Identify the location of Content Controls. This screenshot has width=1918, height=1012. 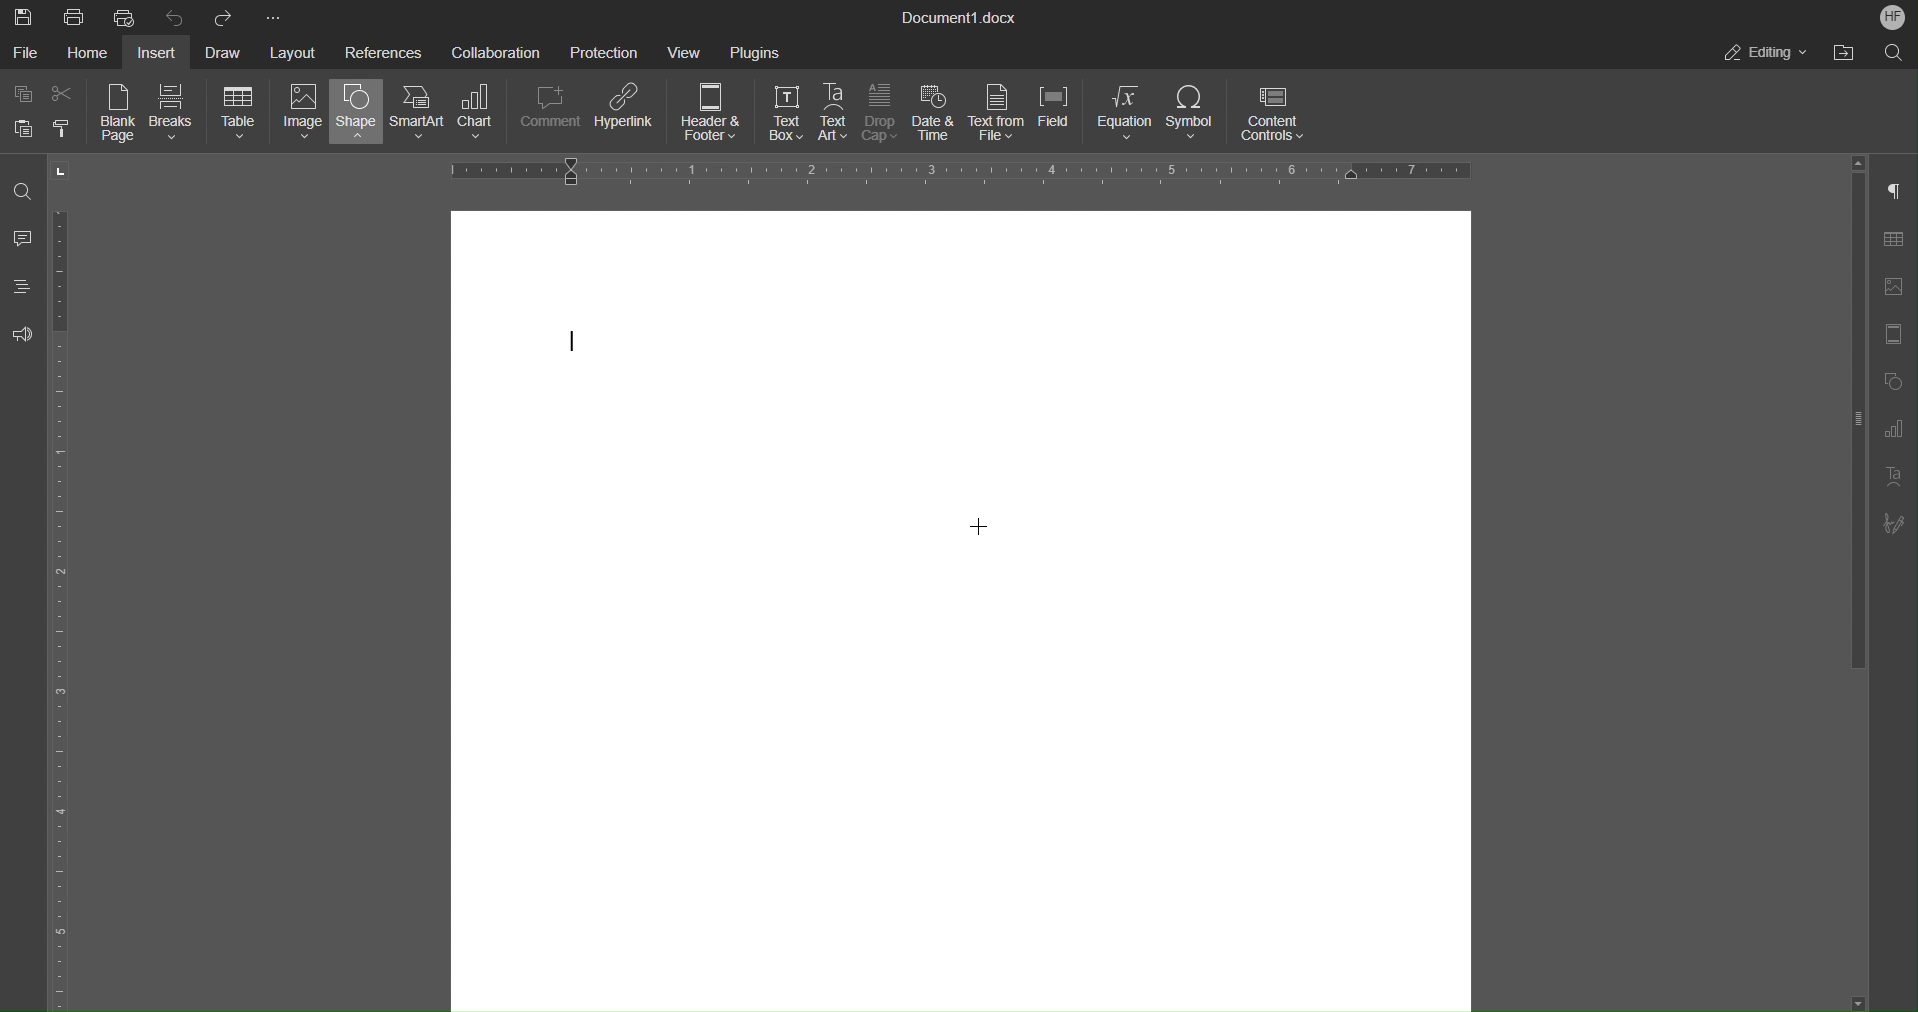
(1275, 115).